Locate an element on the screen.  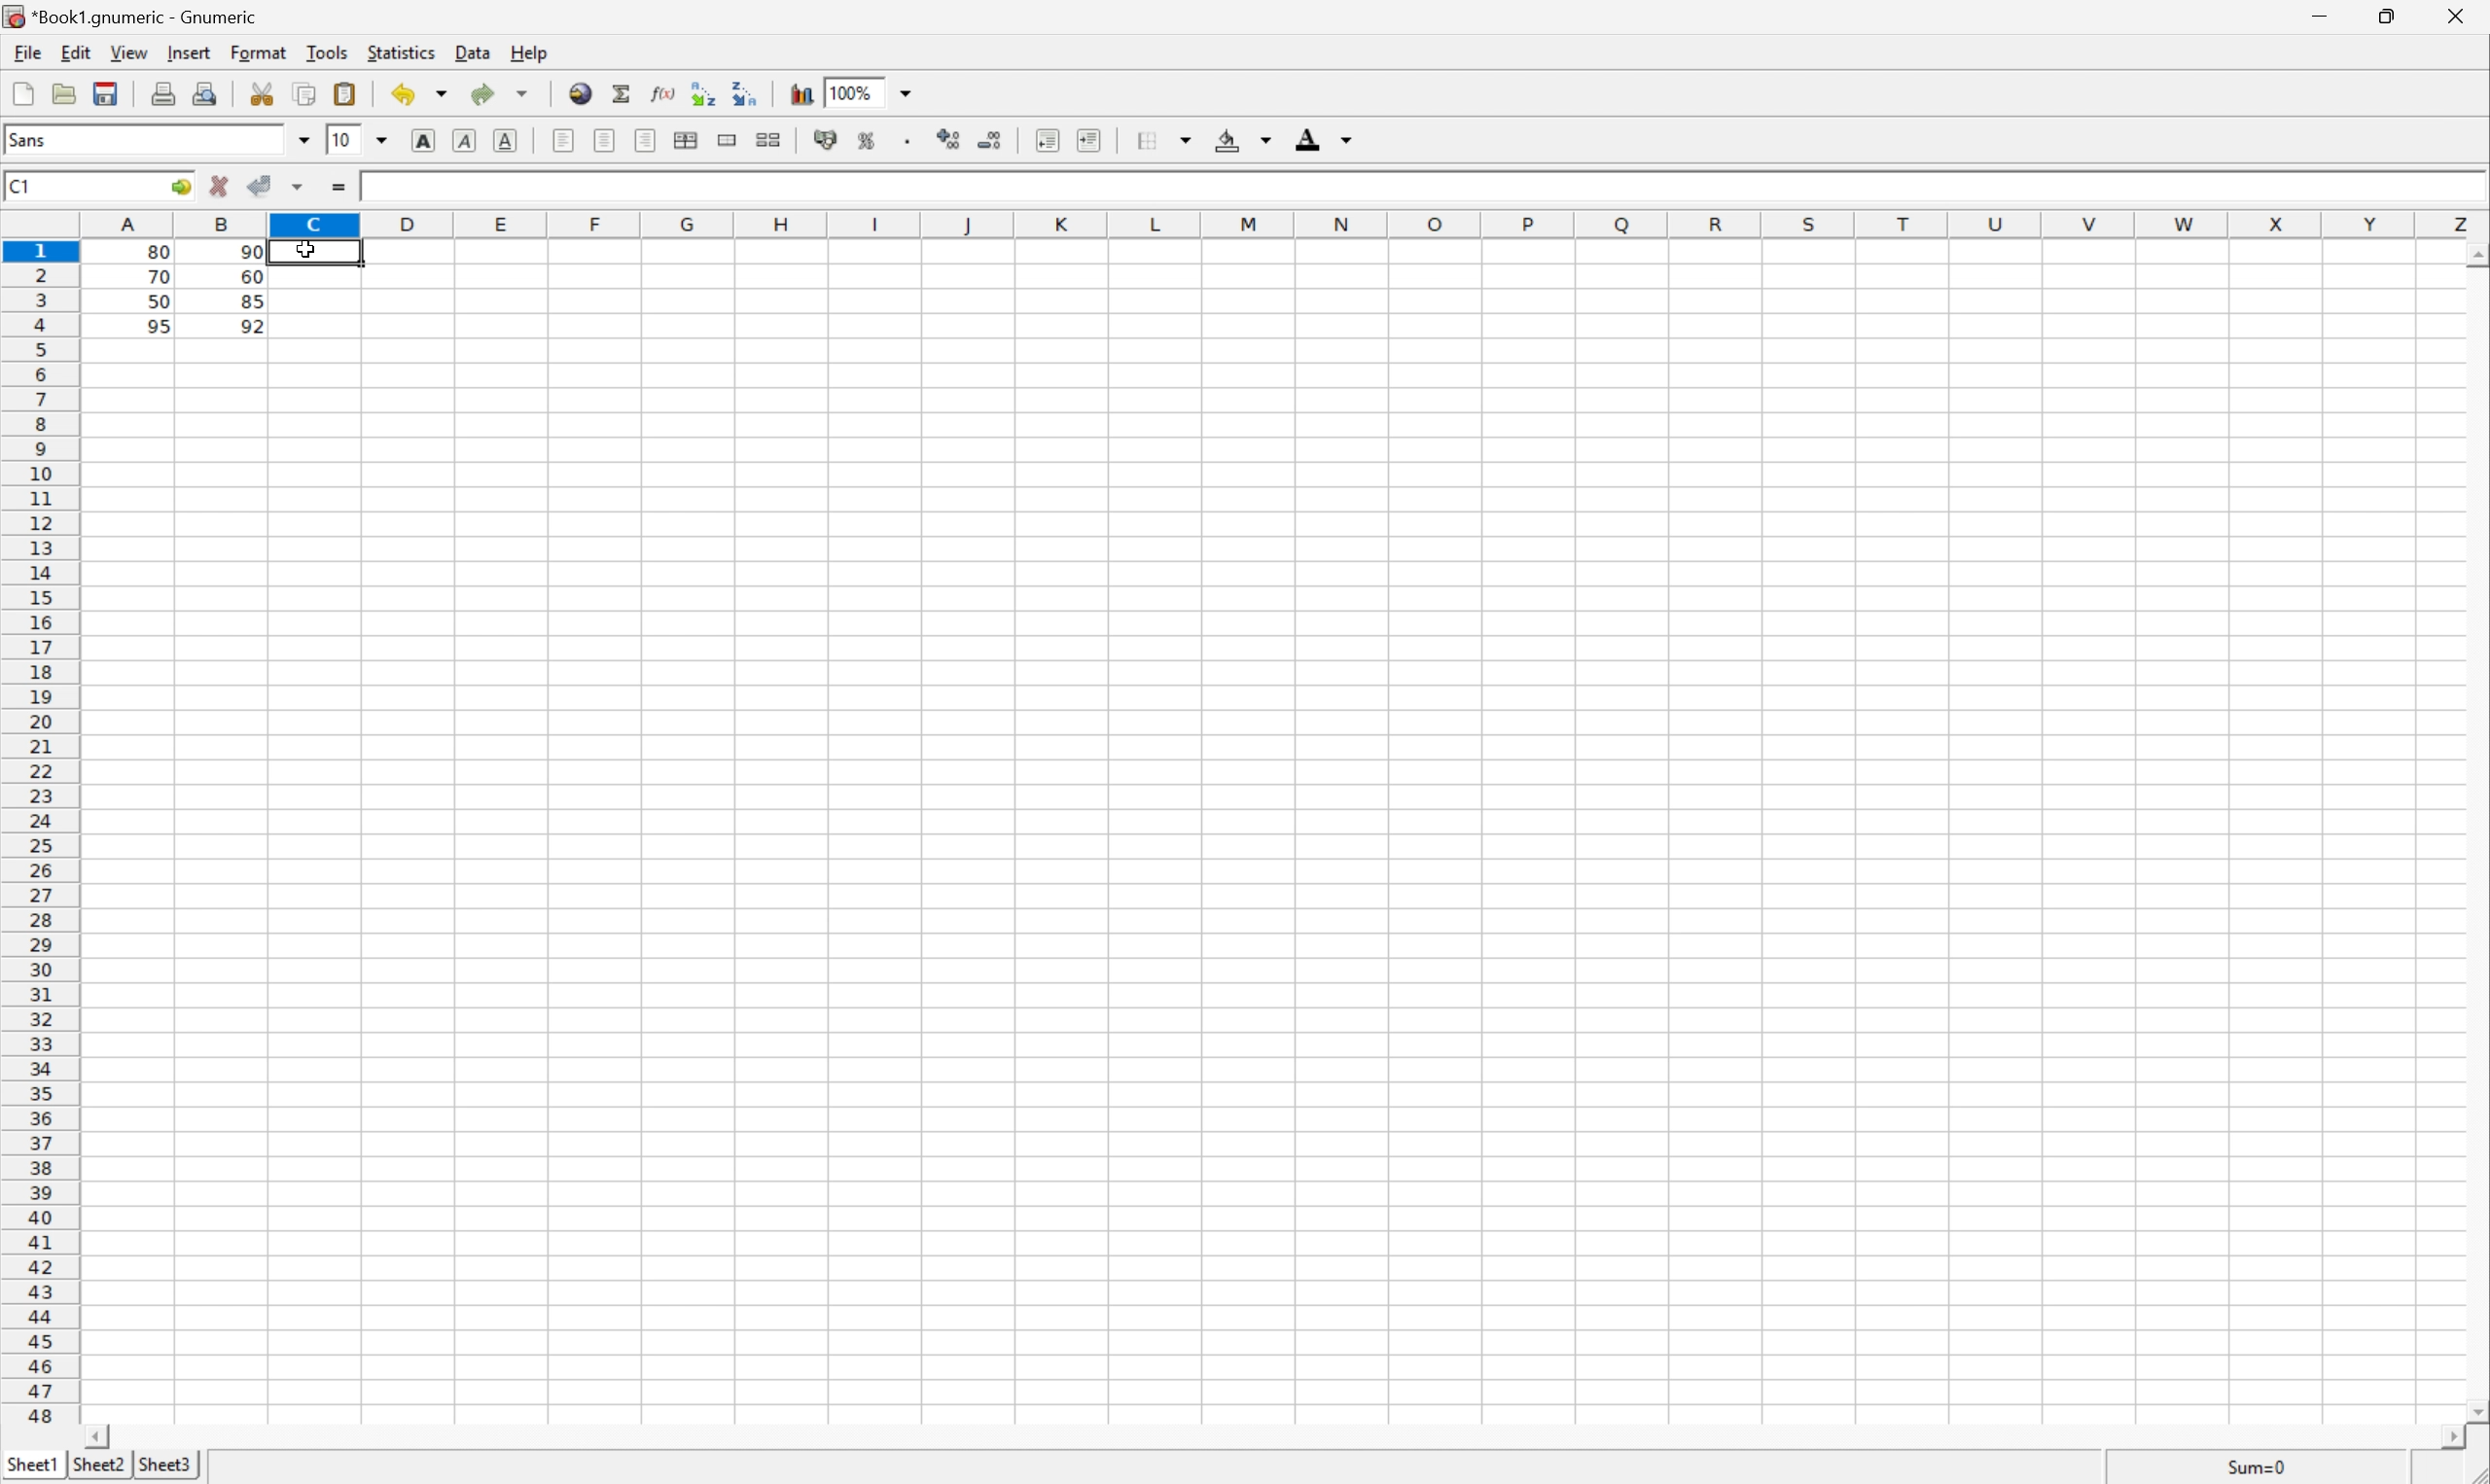
Decrease the number of decimals displayed is located at coordinates (995, 139).